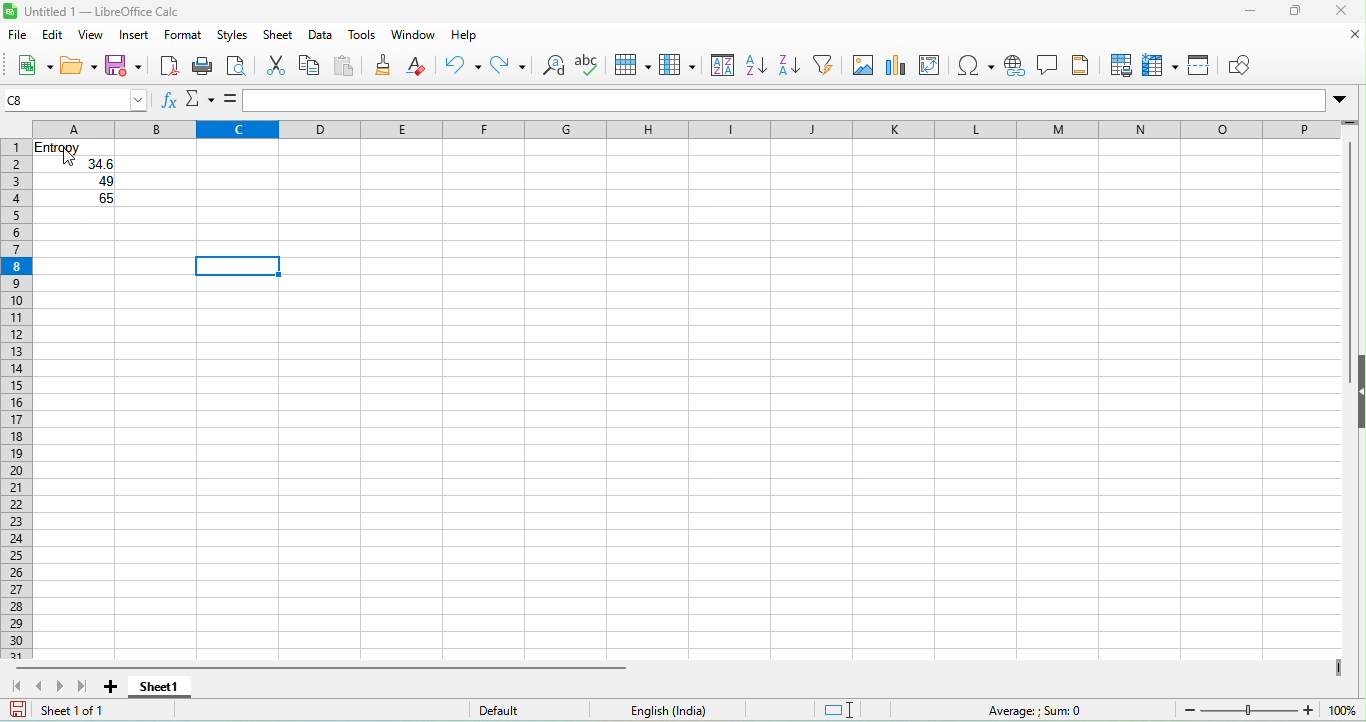  Describe the element at coordinates (1347, 122) in the screenshot. I see `drag to view more rows` at that location.